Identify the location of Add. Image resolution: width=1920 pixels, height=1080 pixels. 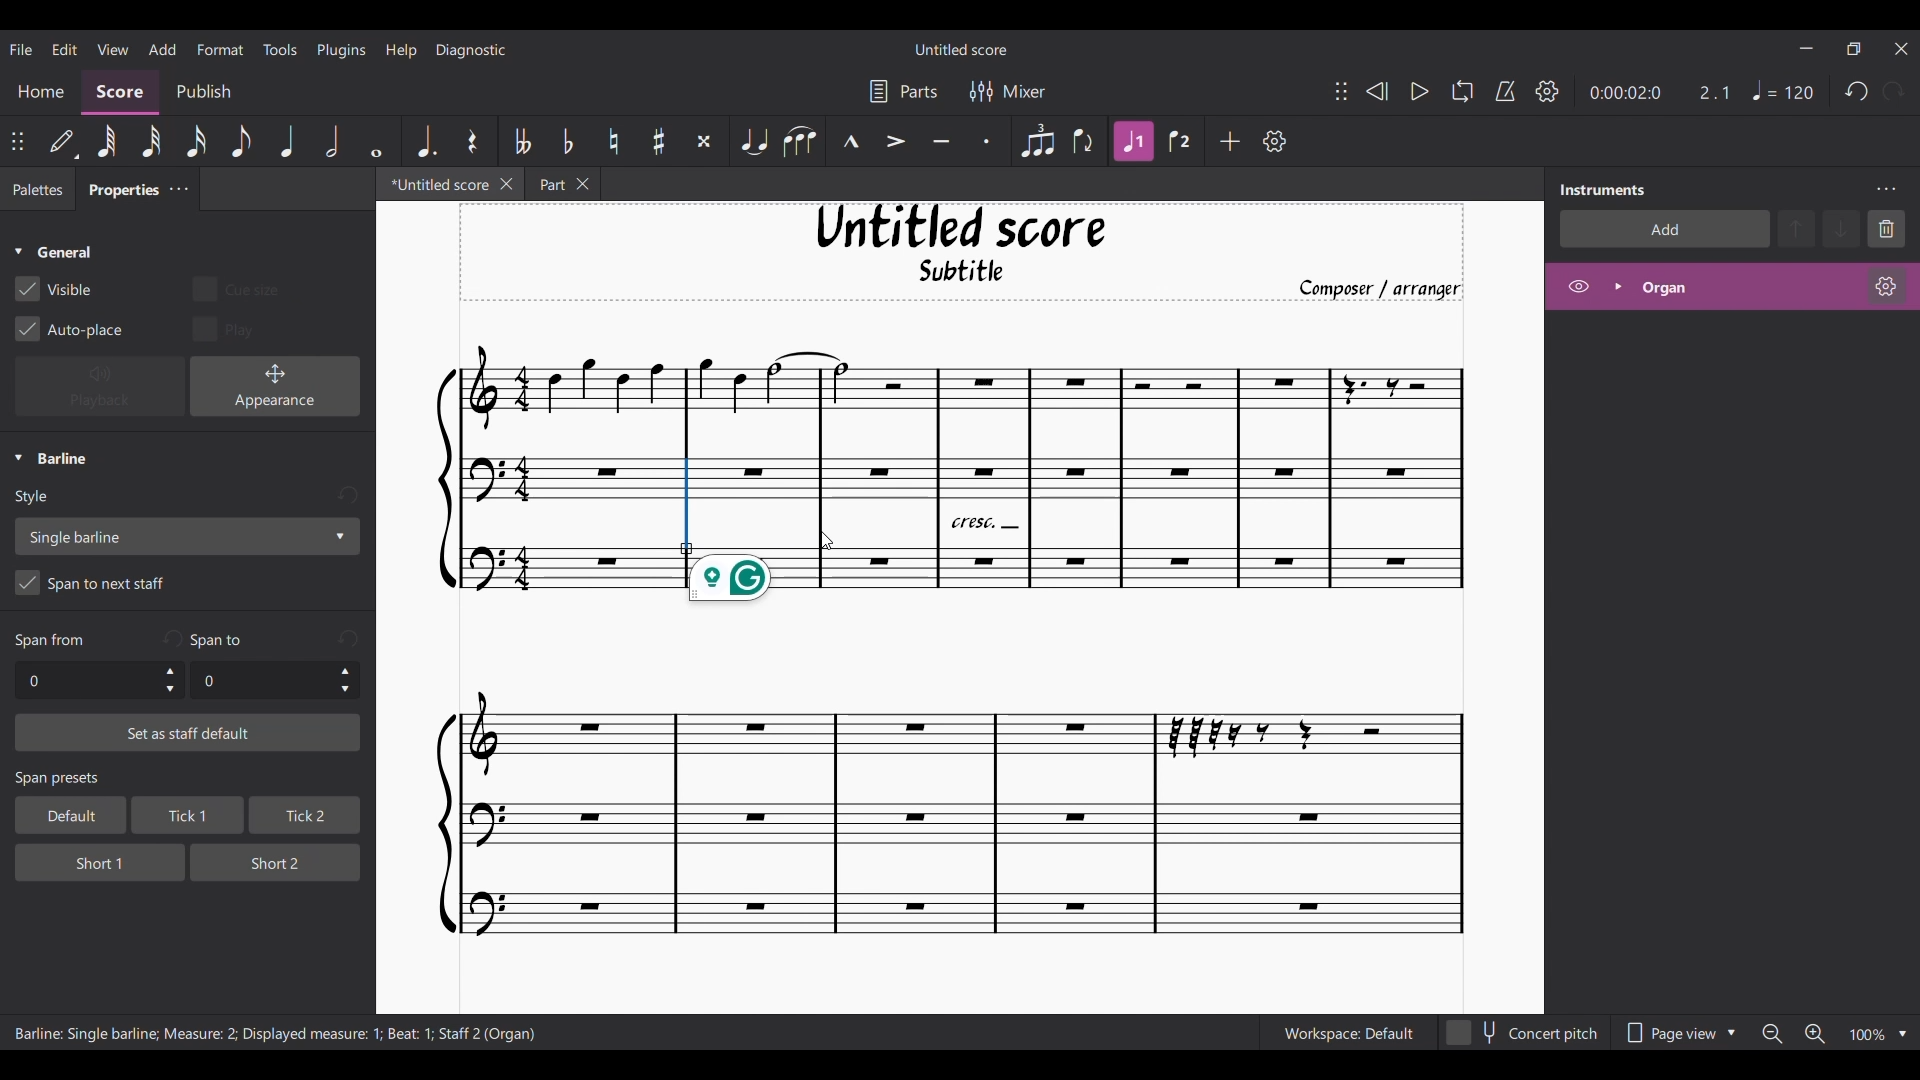
(1231, 141).